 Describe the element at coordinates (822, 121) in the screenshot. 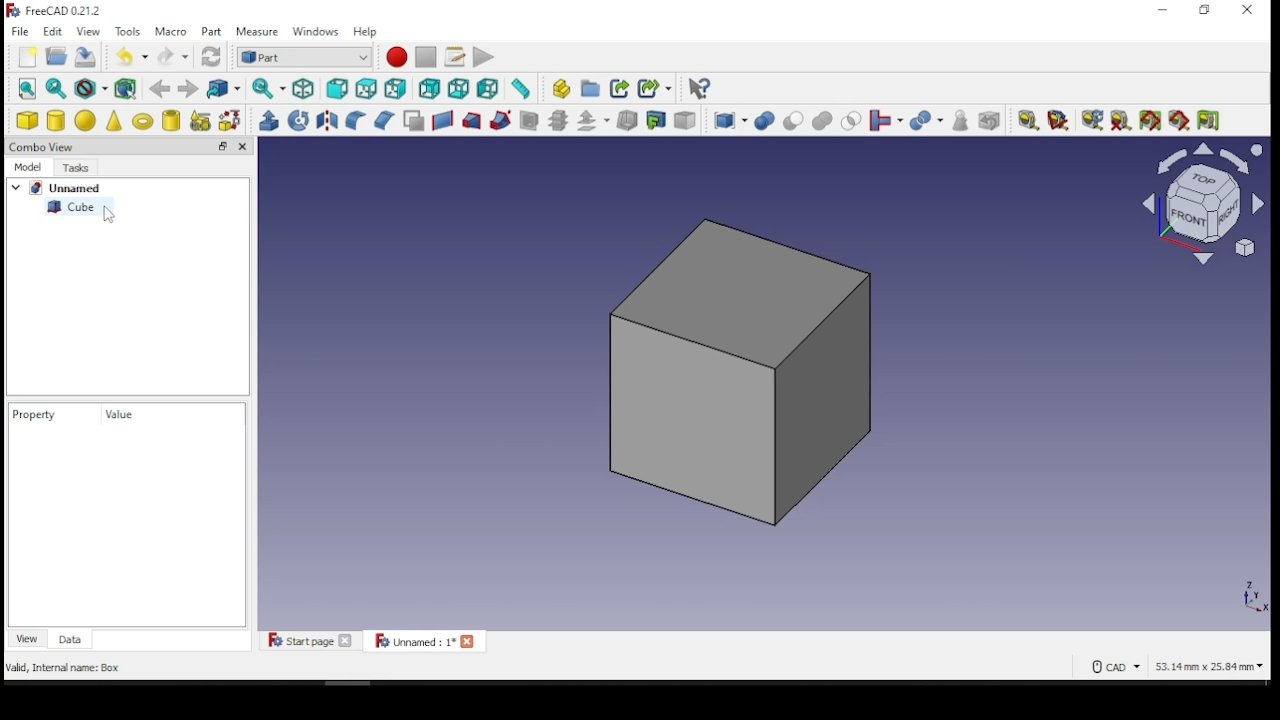

I see `union` at that location.